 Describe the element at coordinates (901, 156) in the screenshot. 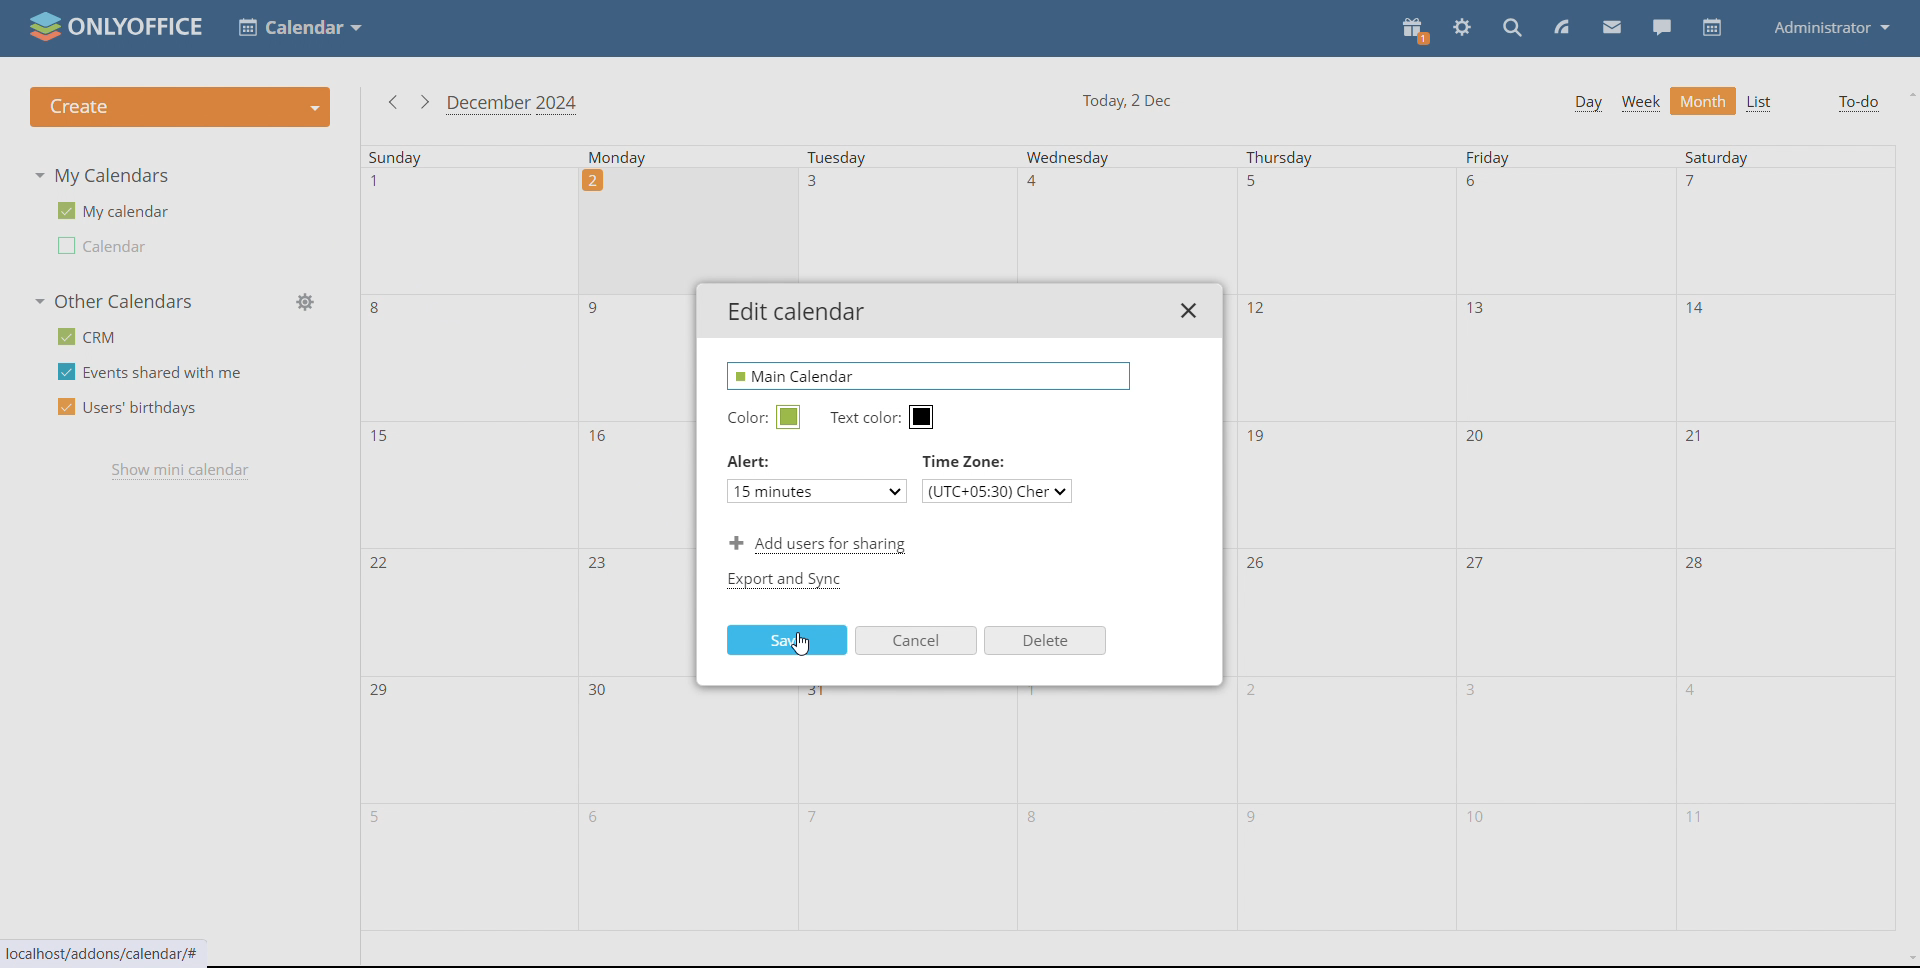

I see `Tuesday` at that location.